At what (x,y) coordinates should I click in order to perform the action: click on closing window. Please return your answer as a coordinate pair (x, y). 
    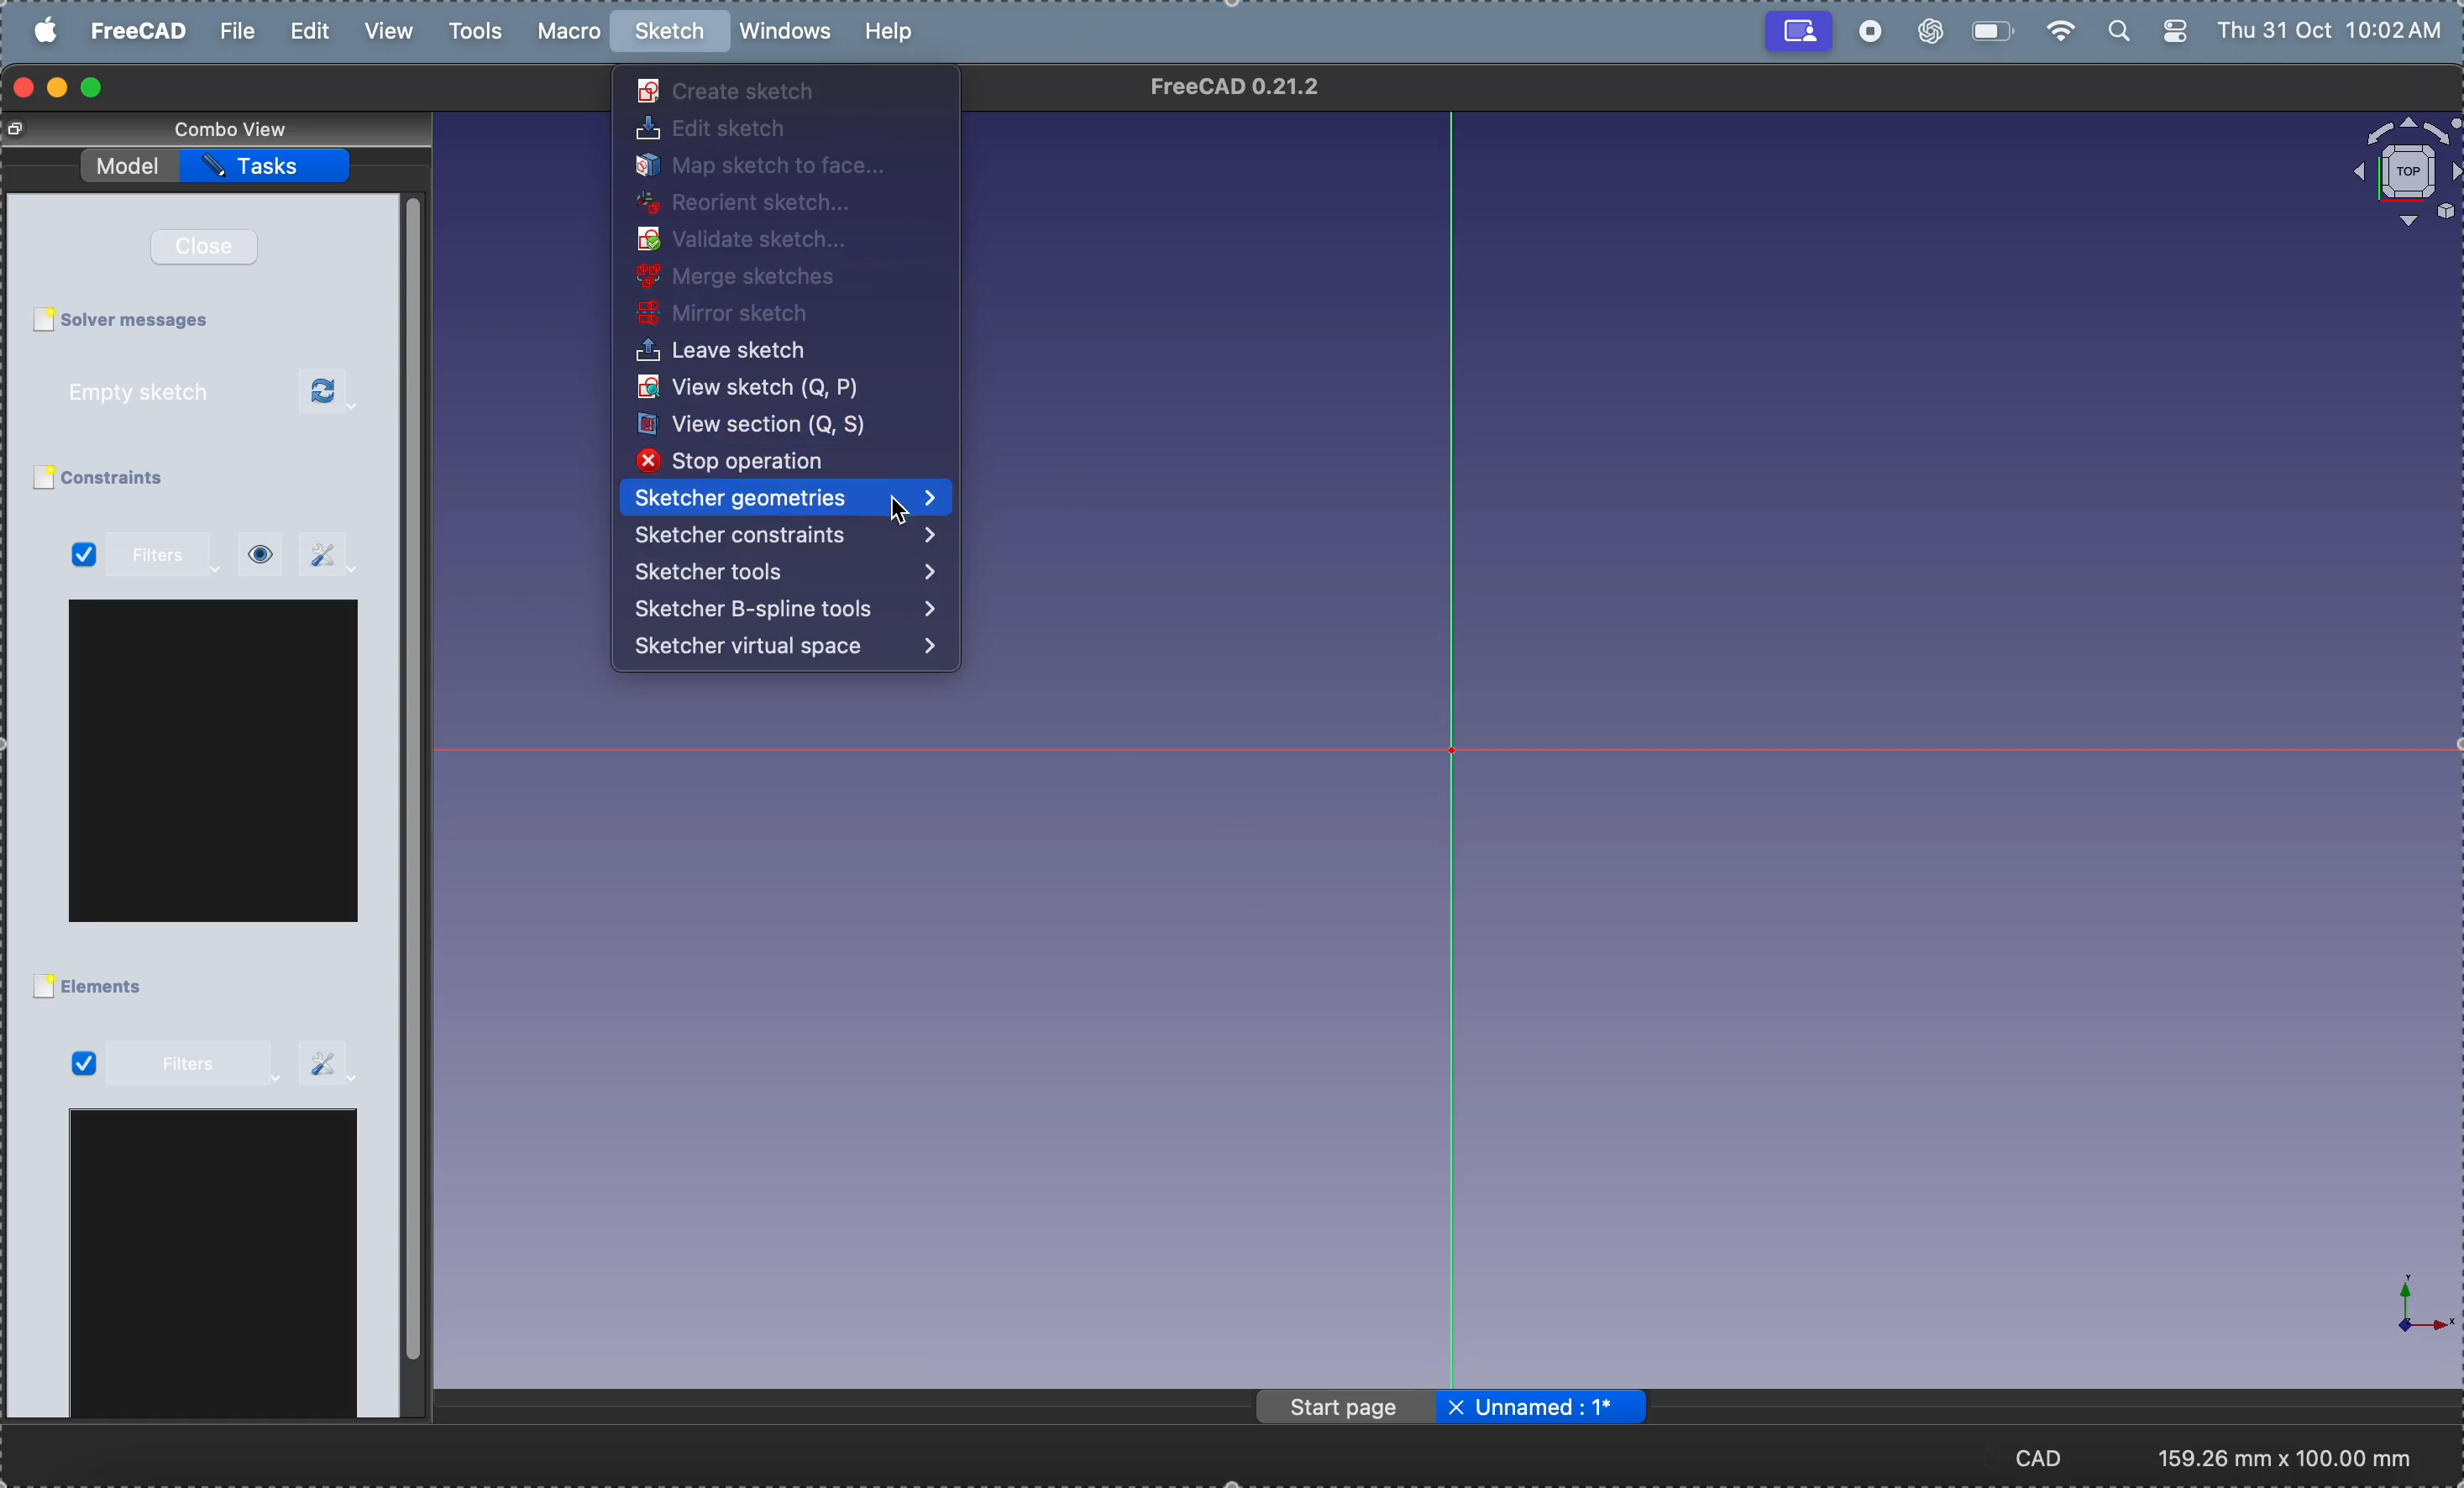
    Looking at the image, I should click on (24, 88).